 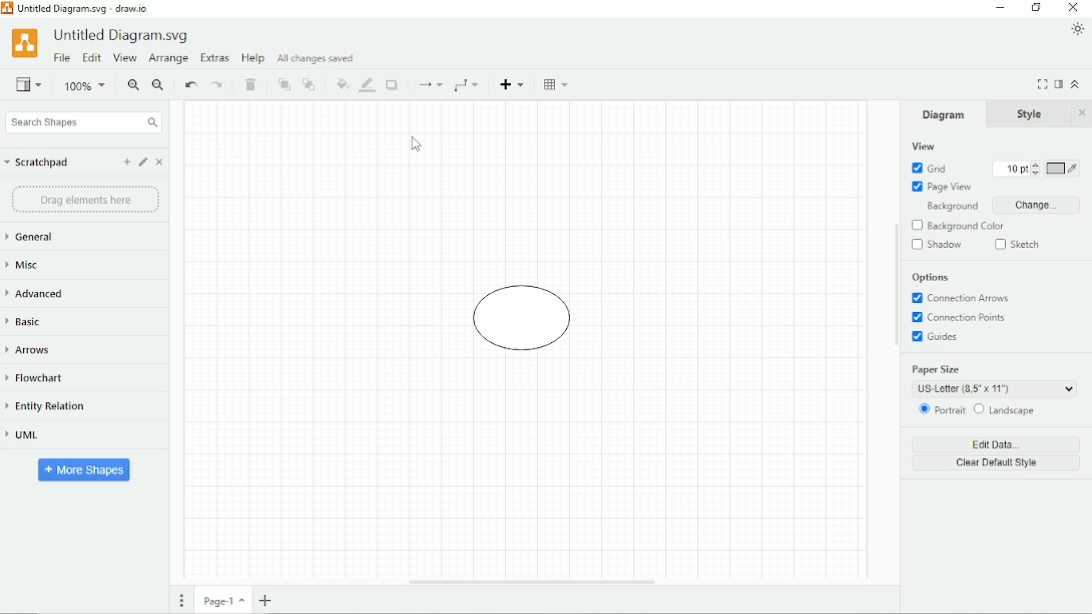 What do you see at coordinates (931, 278) in the screenshot?
I see `Options` at bounding box center [931, 278].